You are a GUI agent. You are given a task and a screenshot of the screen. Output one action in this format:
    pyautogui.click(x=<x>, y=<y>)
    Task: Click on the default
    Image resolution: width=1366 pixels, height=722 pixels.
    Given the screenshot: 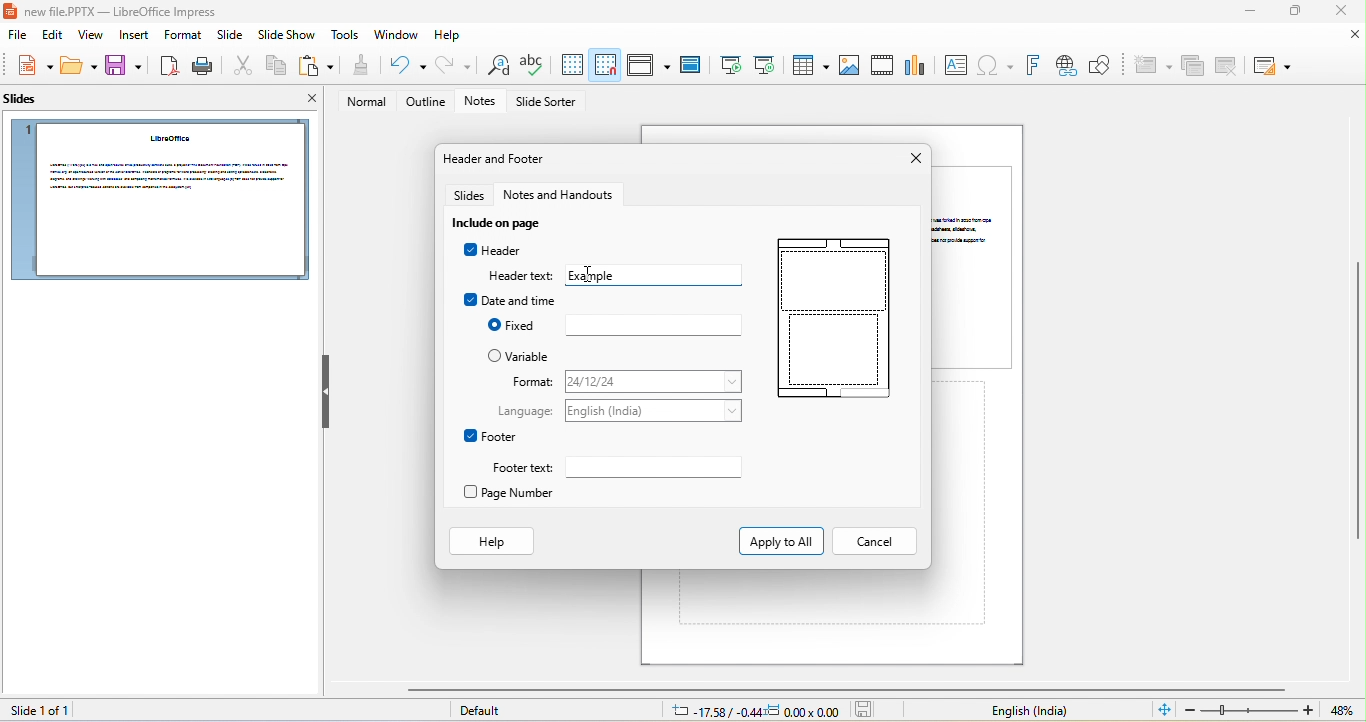 What is the action you would take?
    pyautogui.click(x=487, y=712)
    